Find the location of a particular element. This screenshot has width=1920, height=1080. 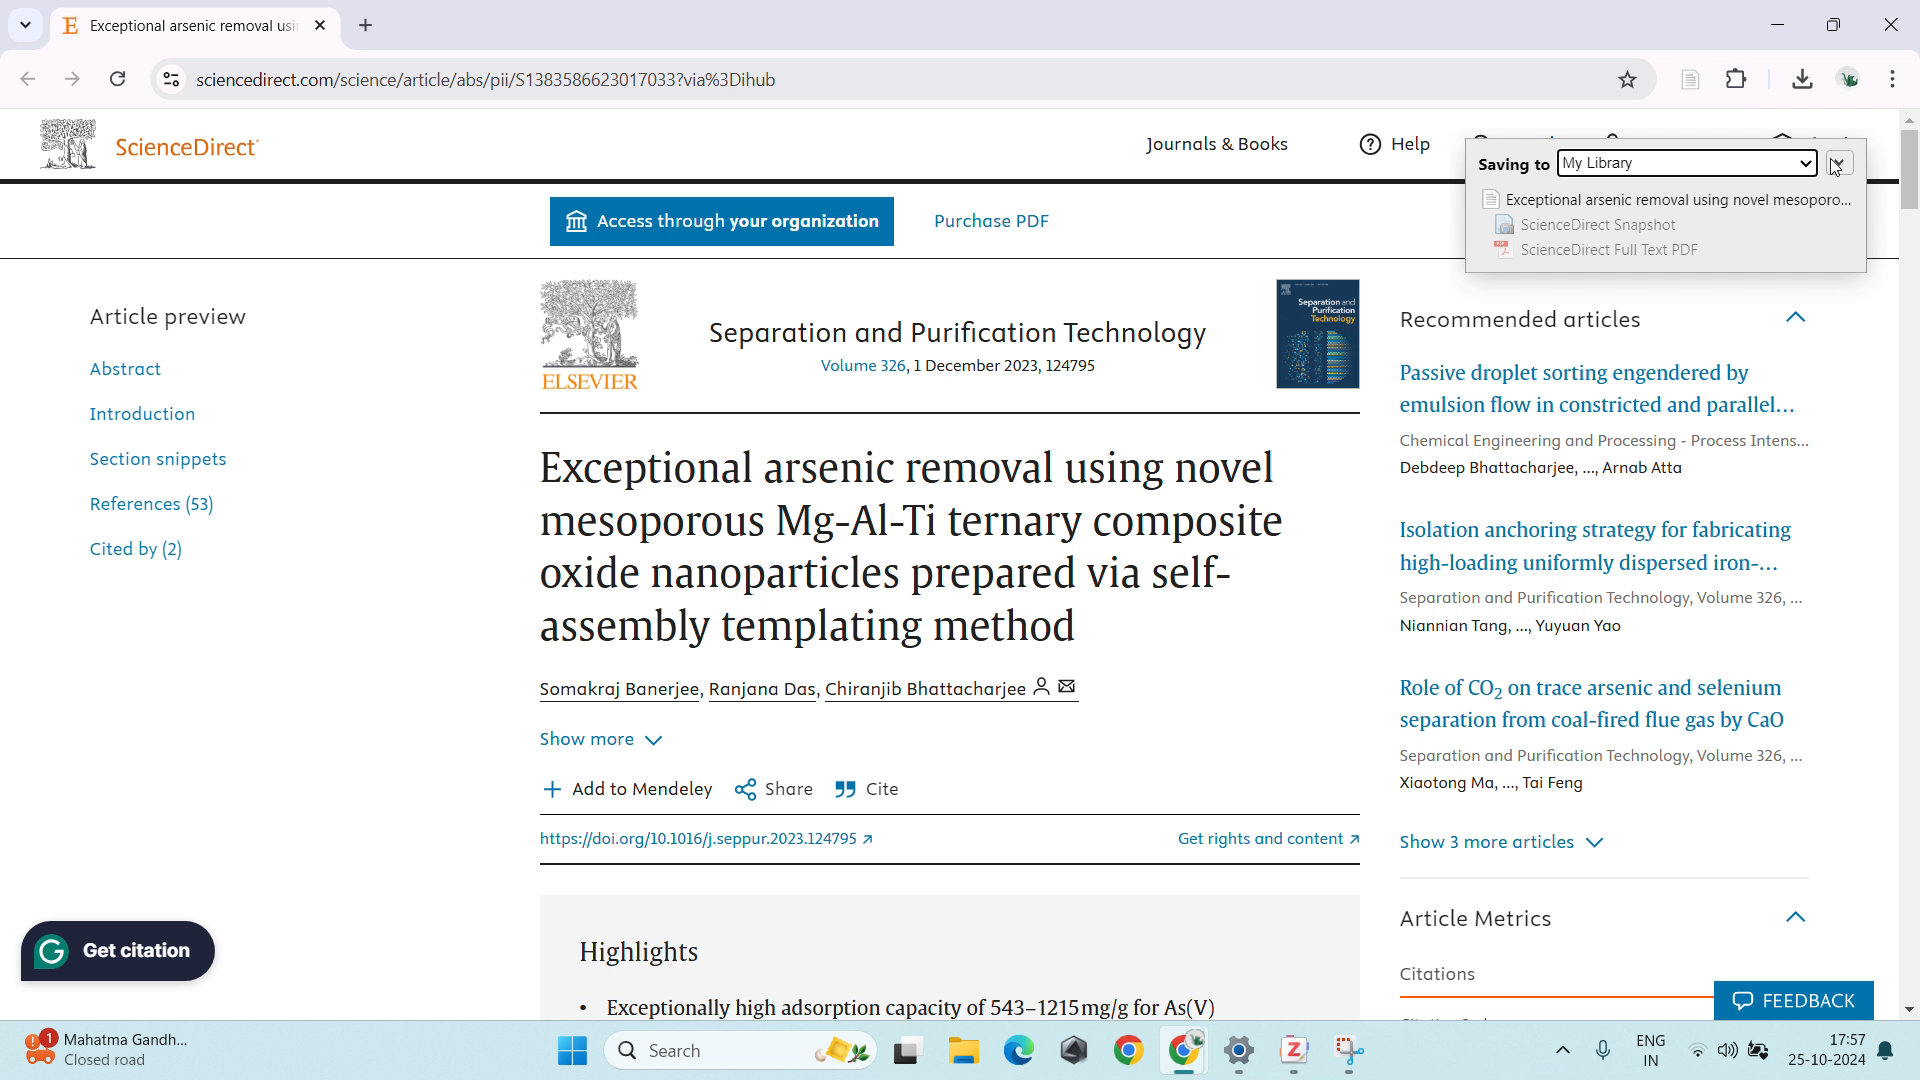

Chemical Engineering and Processing - process Intens Debdeep Bhattacharjee,..., Arnab Atta is located at coordinates (1600, 452).